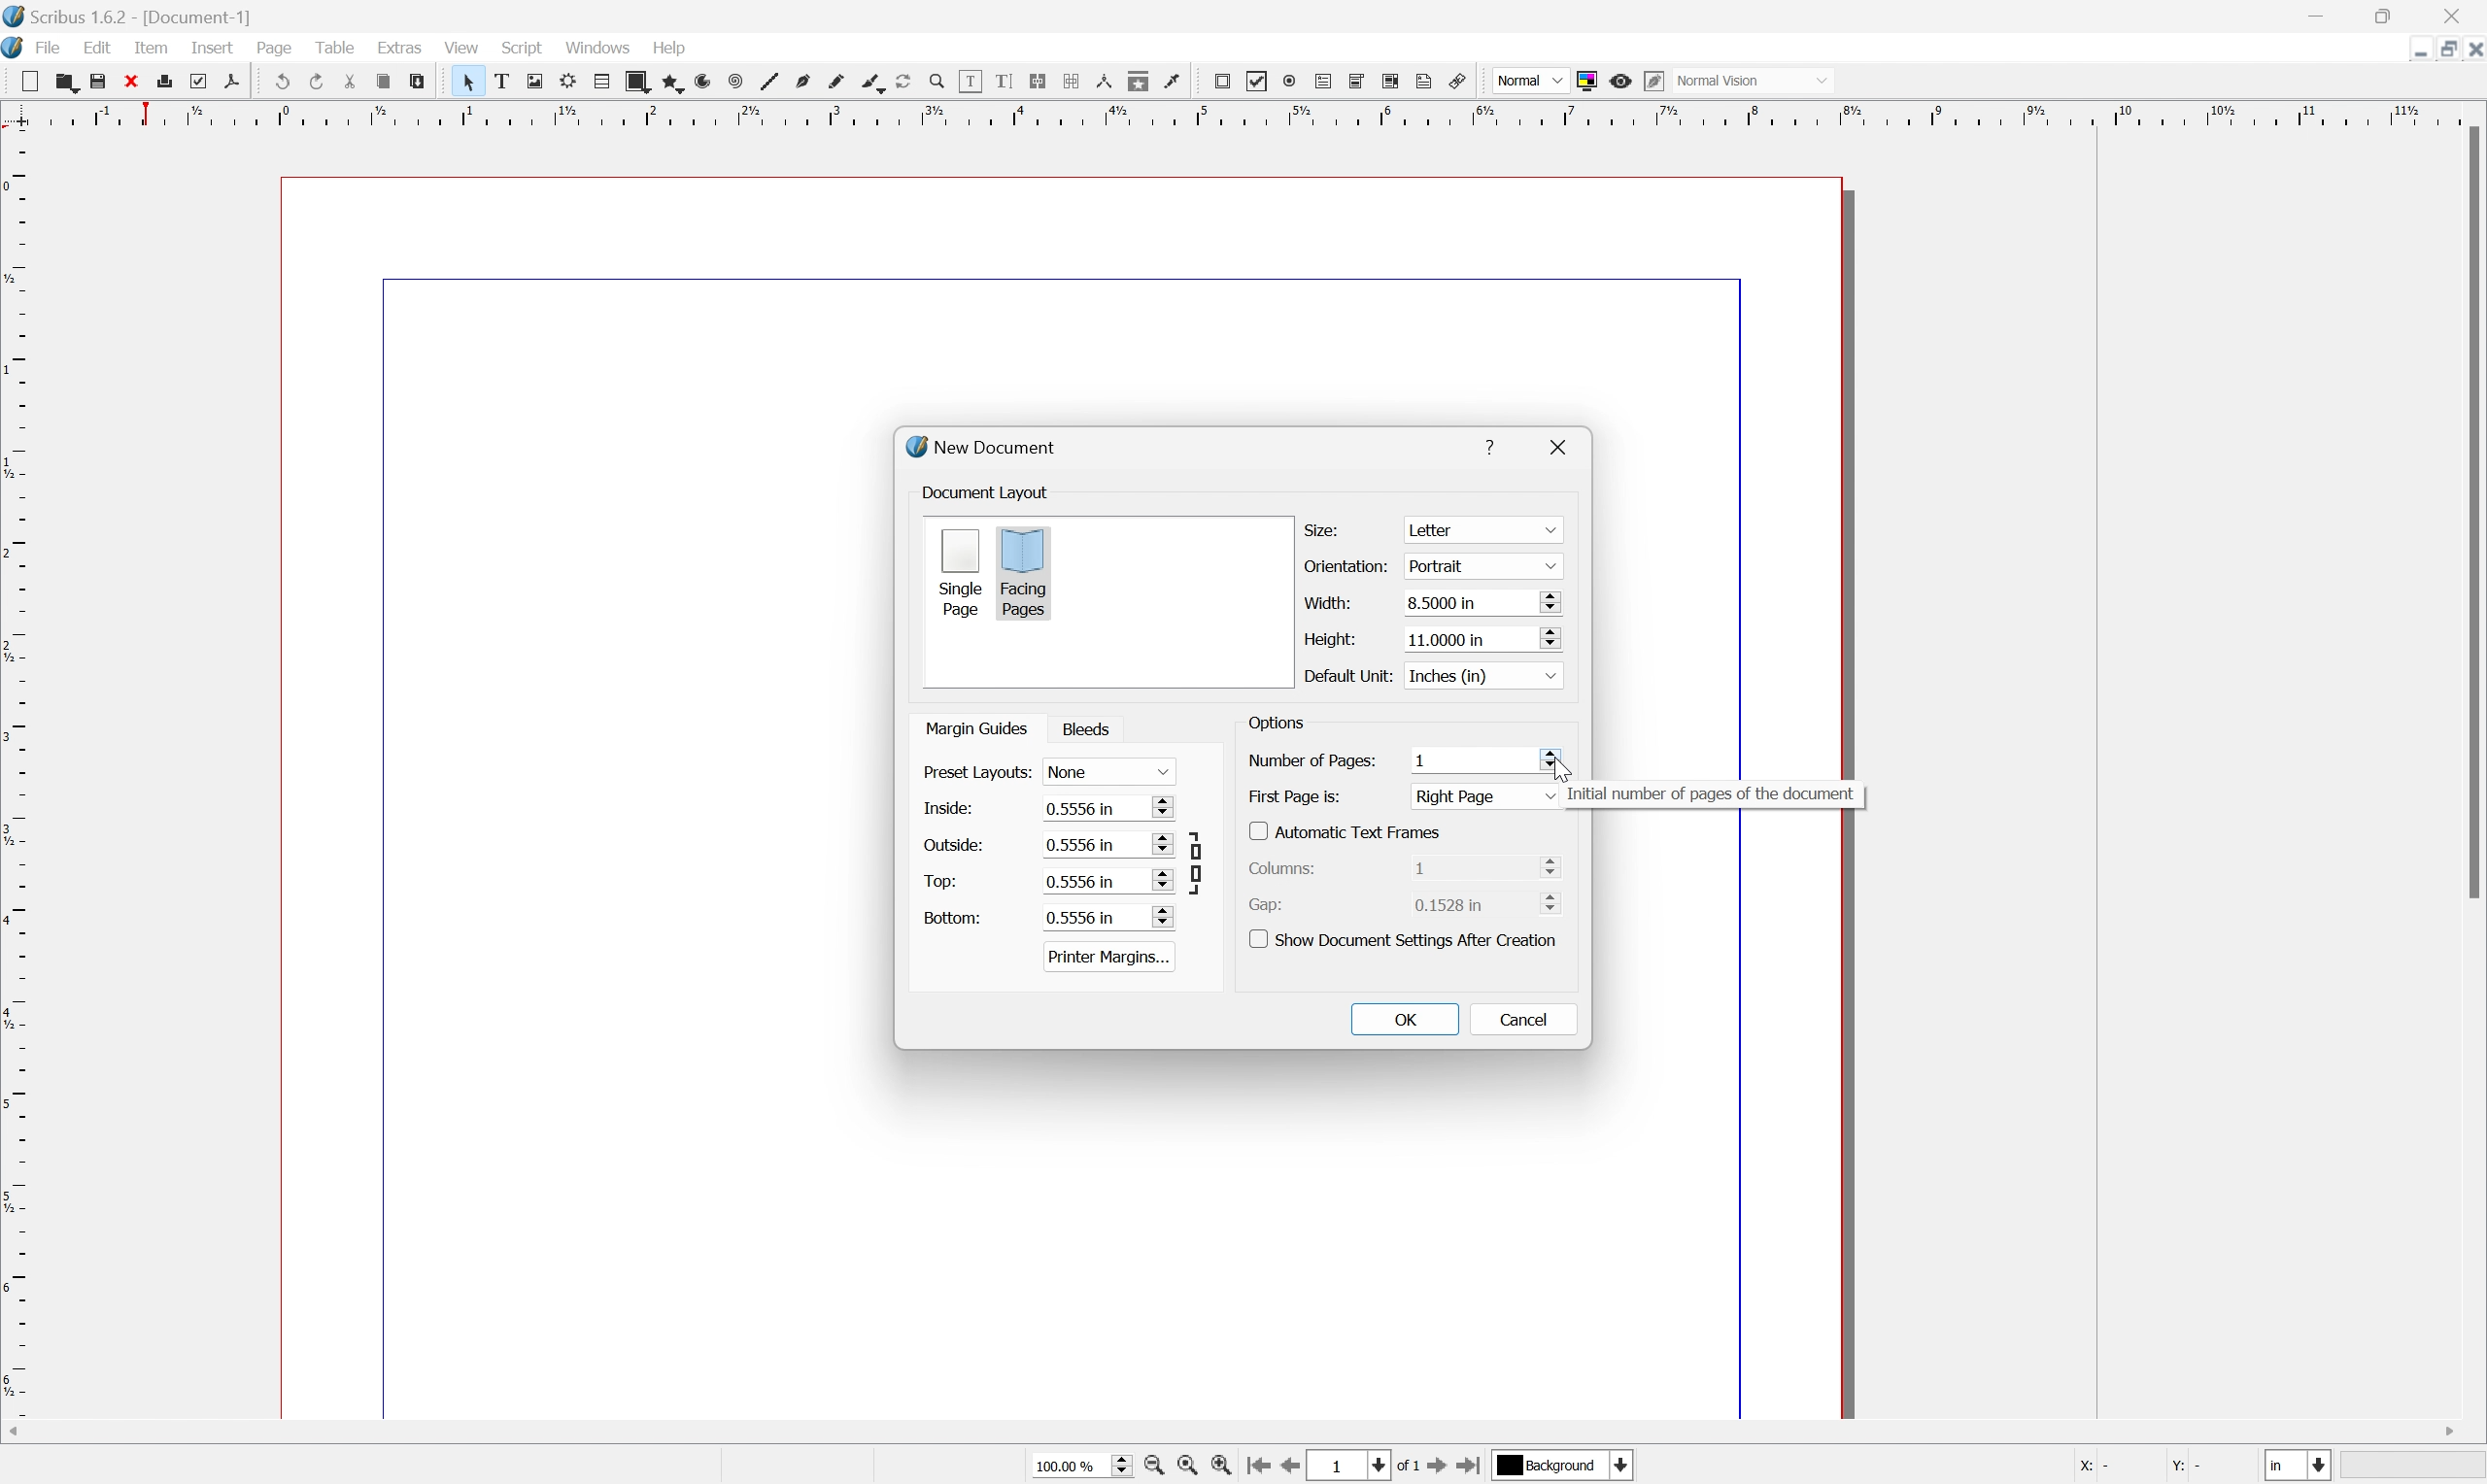  What do you see at coordinates (801, 82) in the screenshot?
I see `Bezier curve` at bounding box center [801, 82].